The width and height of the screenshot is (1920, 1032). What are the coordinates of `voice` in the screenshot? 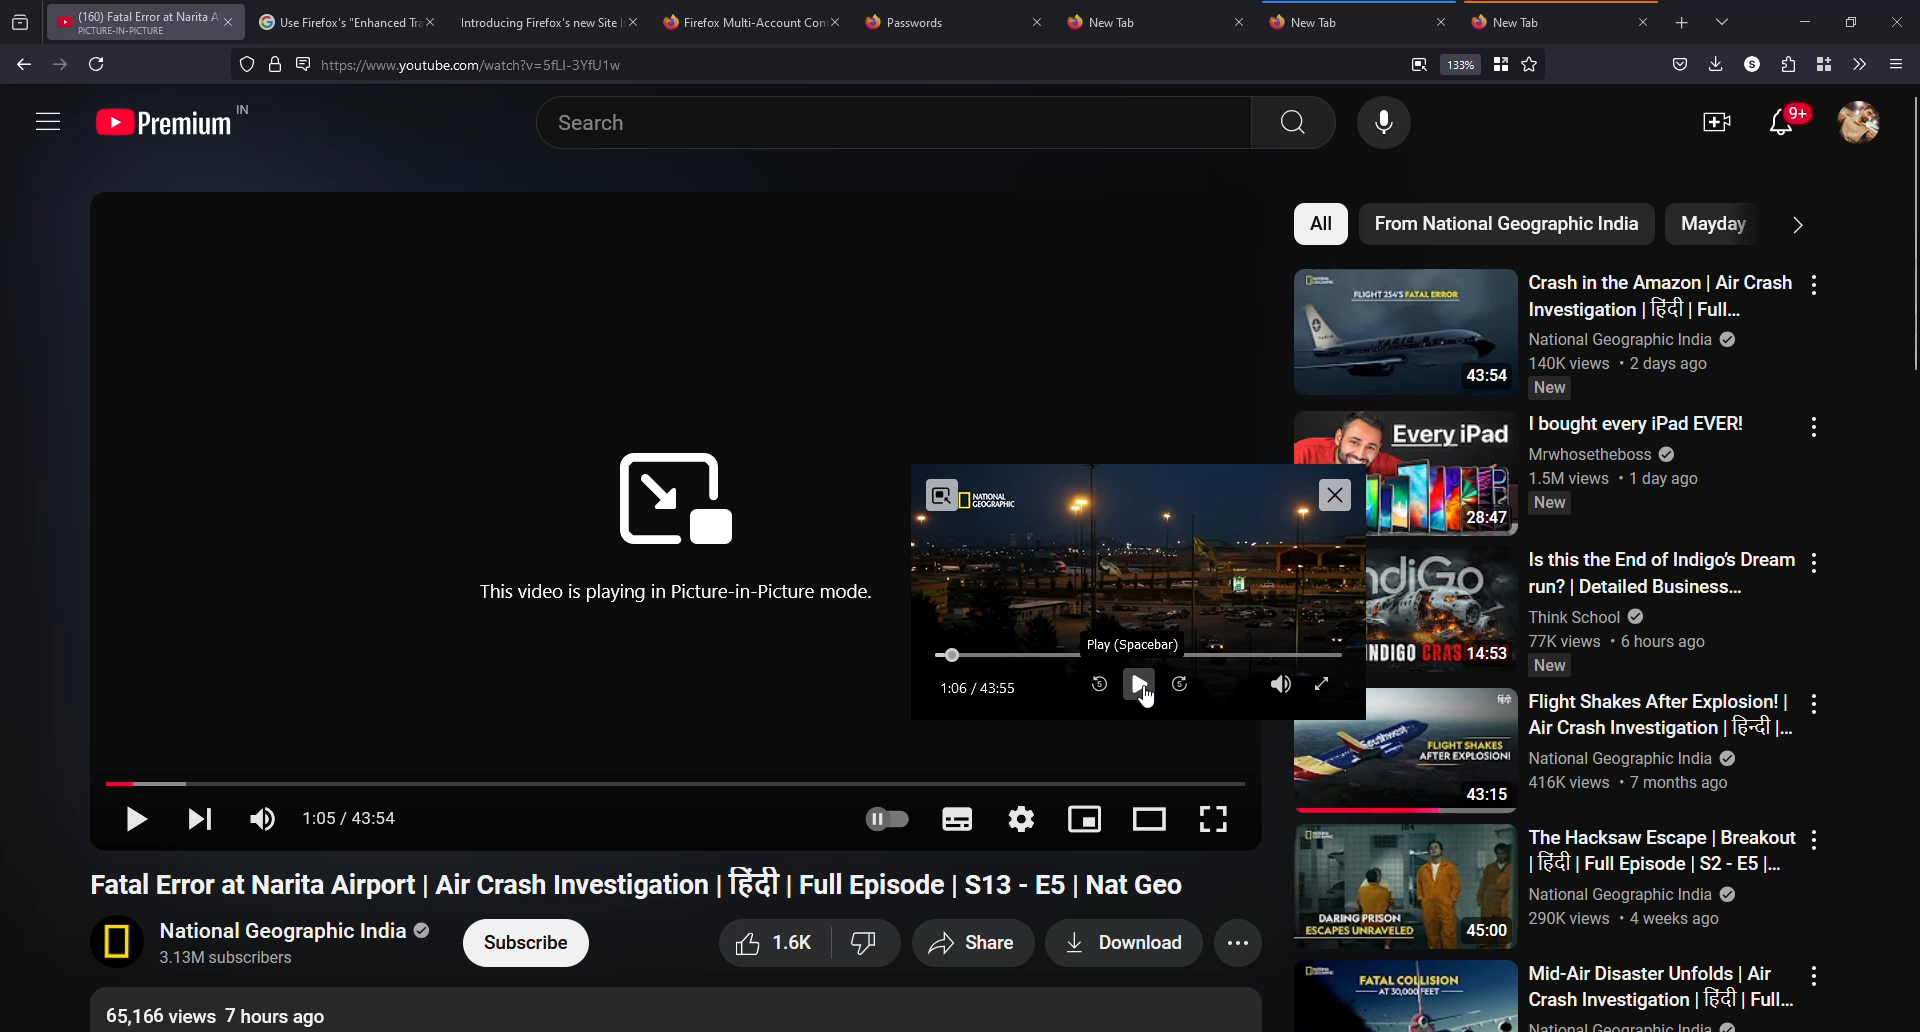 It's located at (1387, 123).